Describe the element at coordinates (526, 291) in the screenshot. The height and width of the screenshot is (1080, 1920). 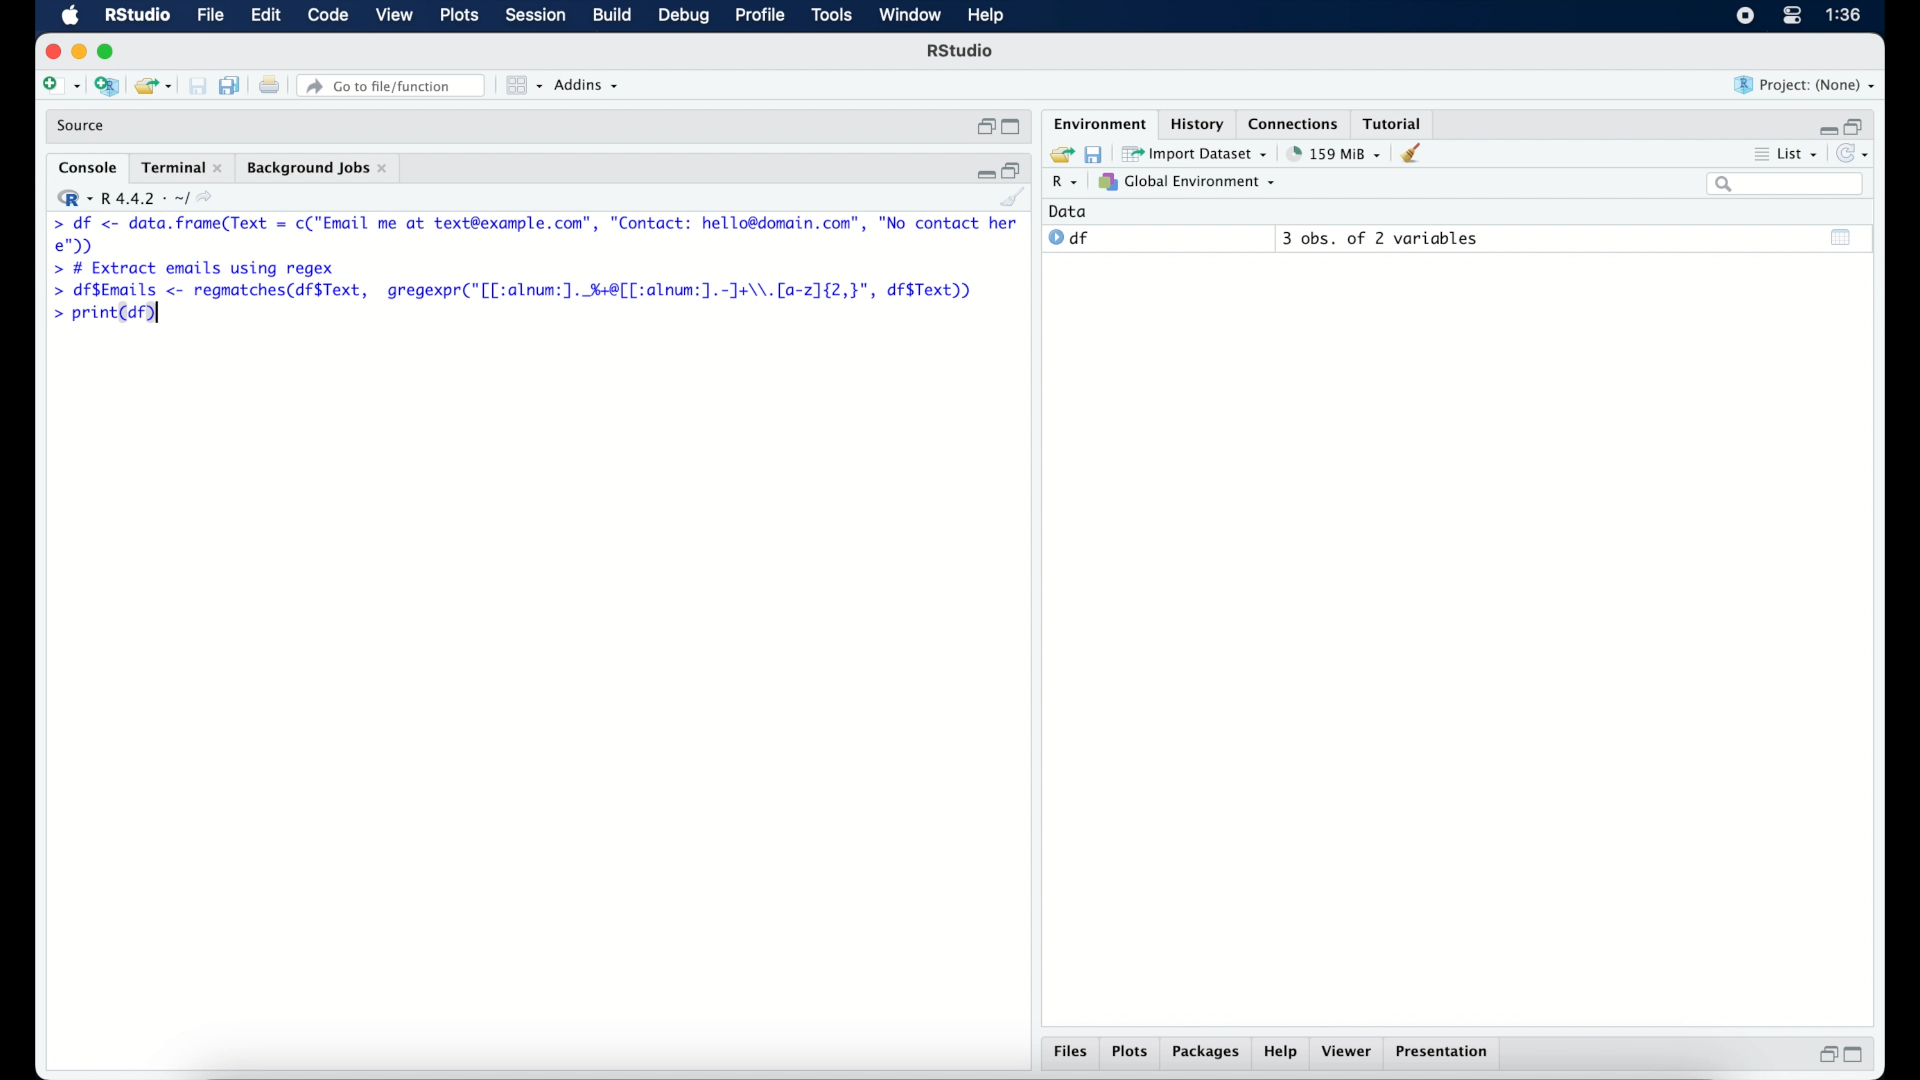
I see `> df$Emails <- regmatches(df$Text, gregexpr("[[:alnum:]. %+8[[:alnum:].-]J+\\.[a-2]{2,}", df$Text))` at that location.